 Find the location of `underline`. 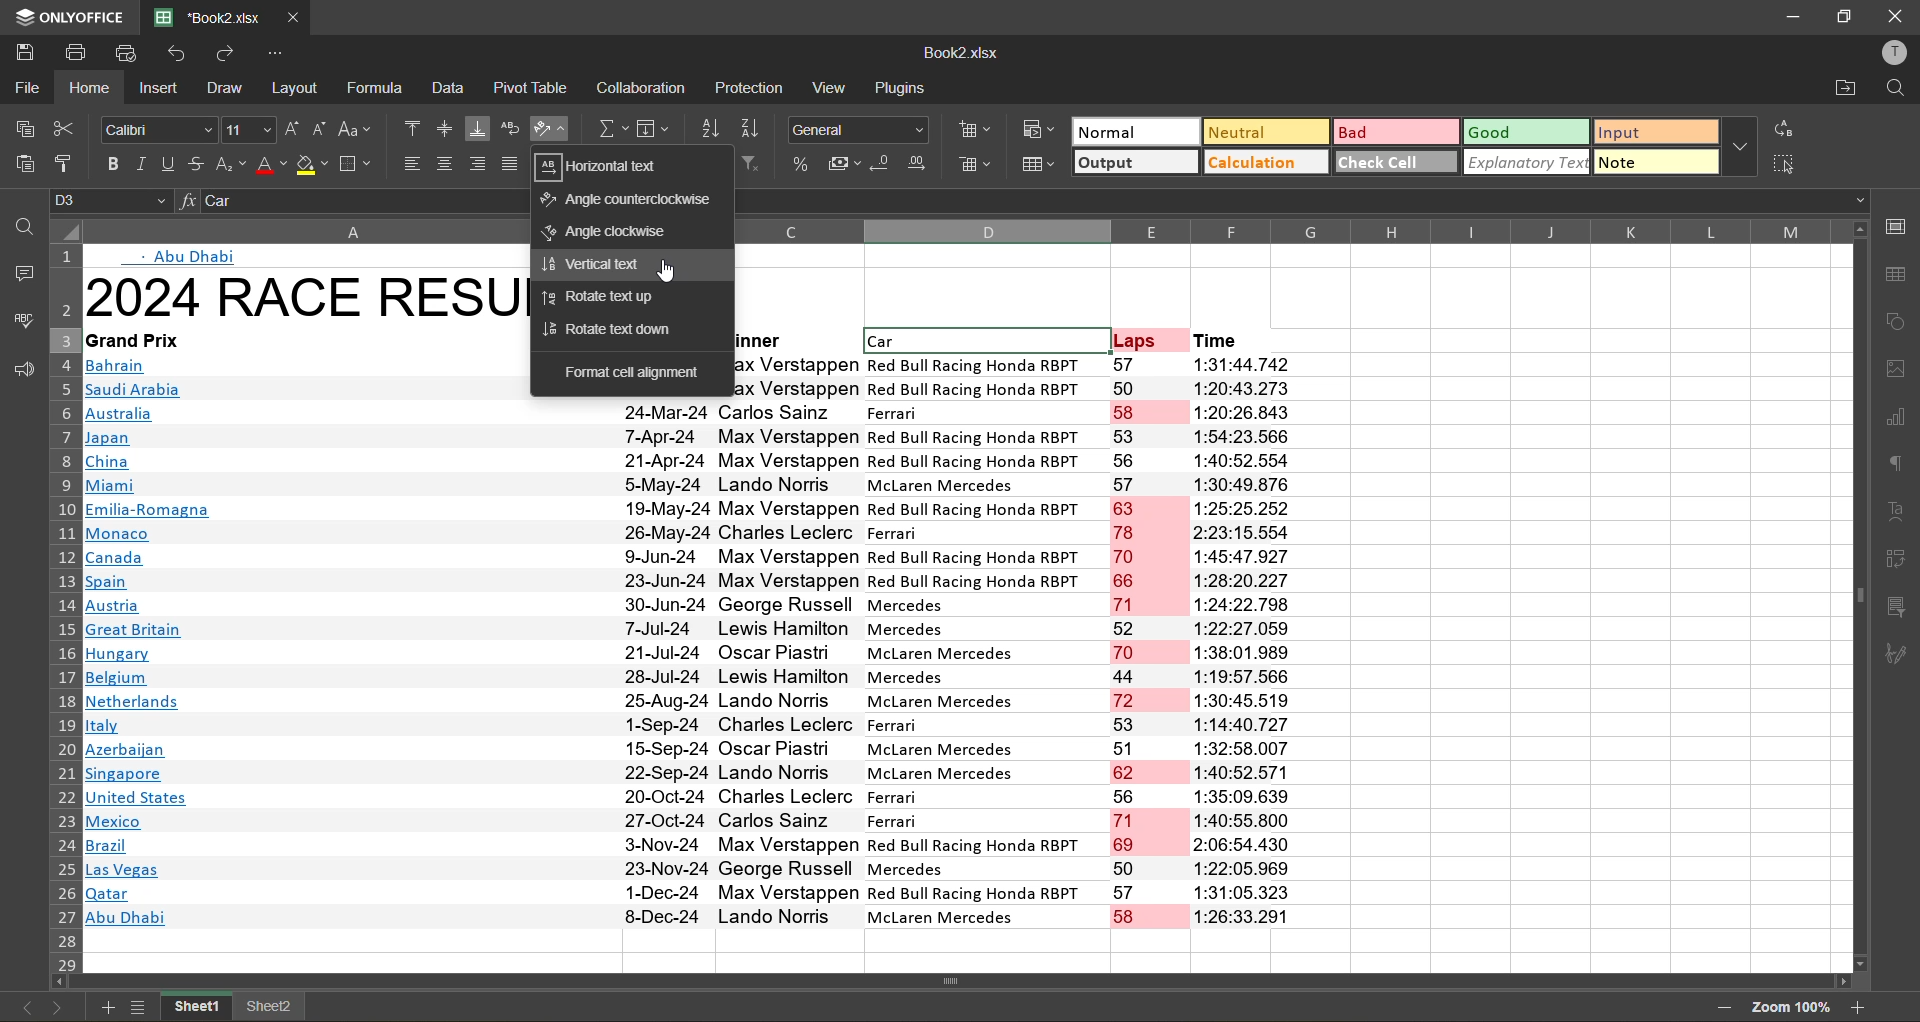

underline is located at coordinates (173, 164).